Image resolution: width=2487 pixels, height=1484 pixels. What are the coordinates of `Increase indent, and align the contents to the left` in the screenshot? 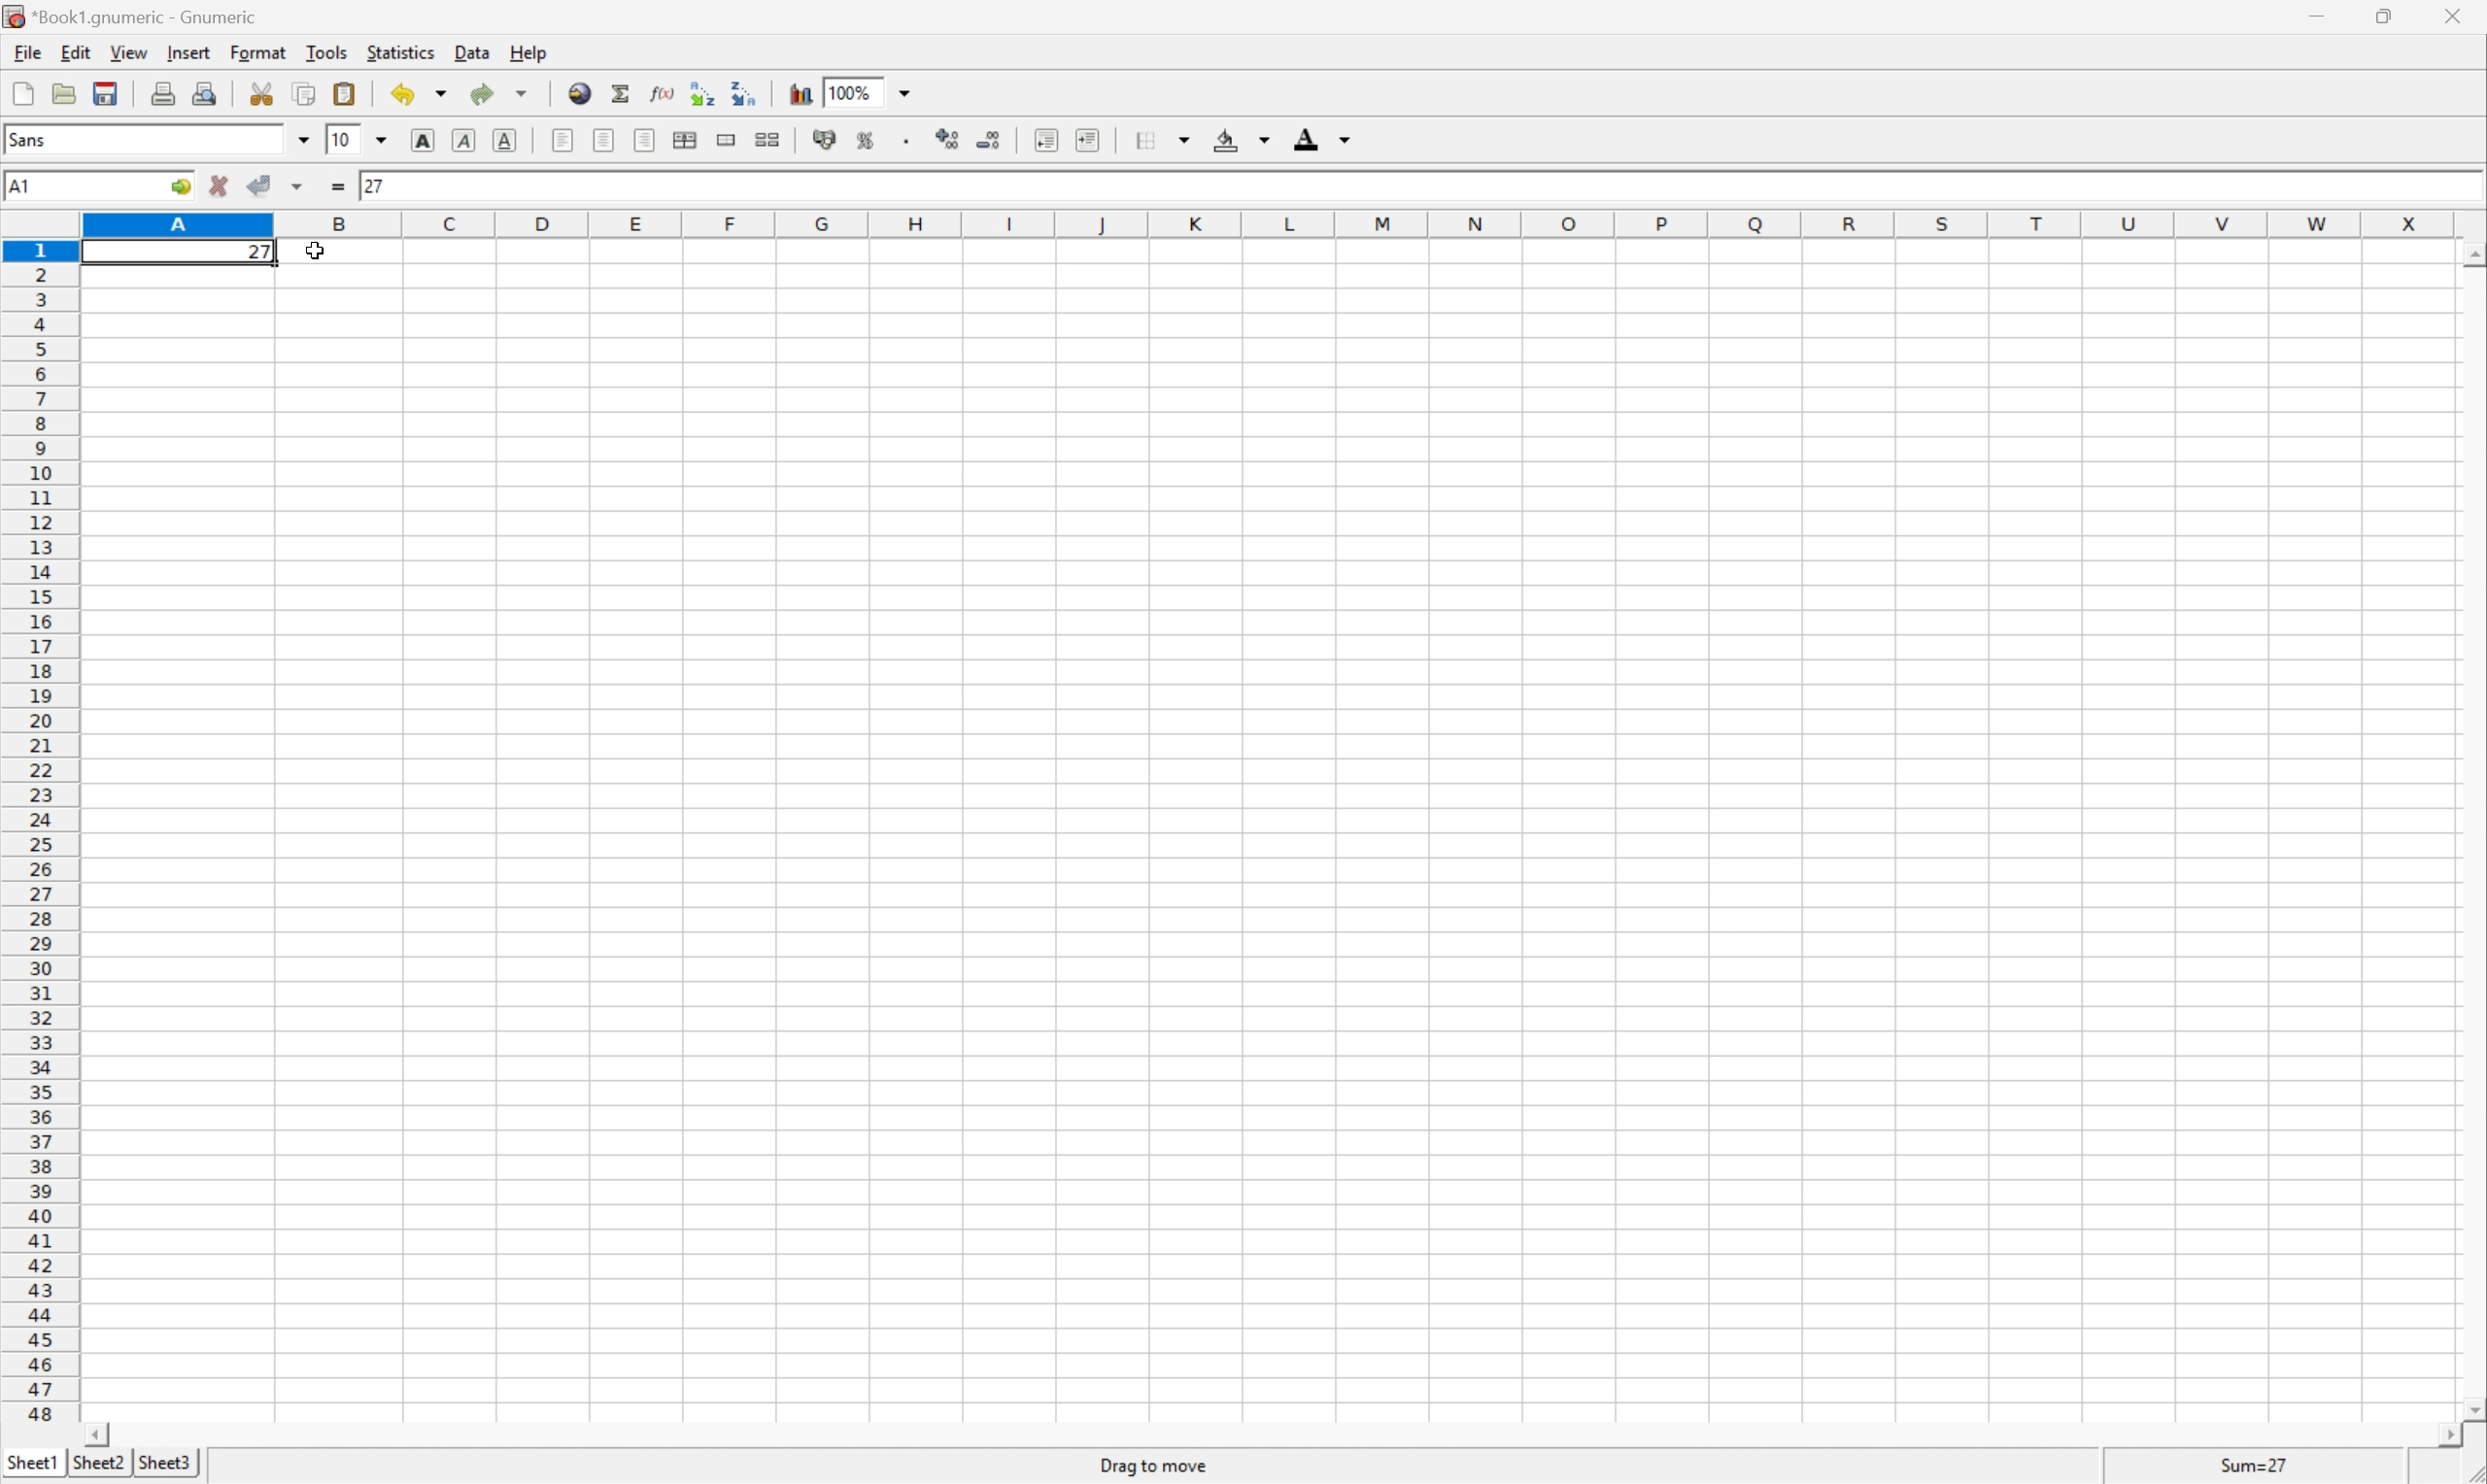 It's located at (1087, 138).